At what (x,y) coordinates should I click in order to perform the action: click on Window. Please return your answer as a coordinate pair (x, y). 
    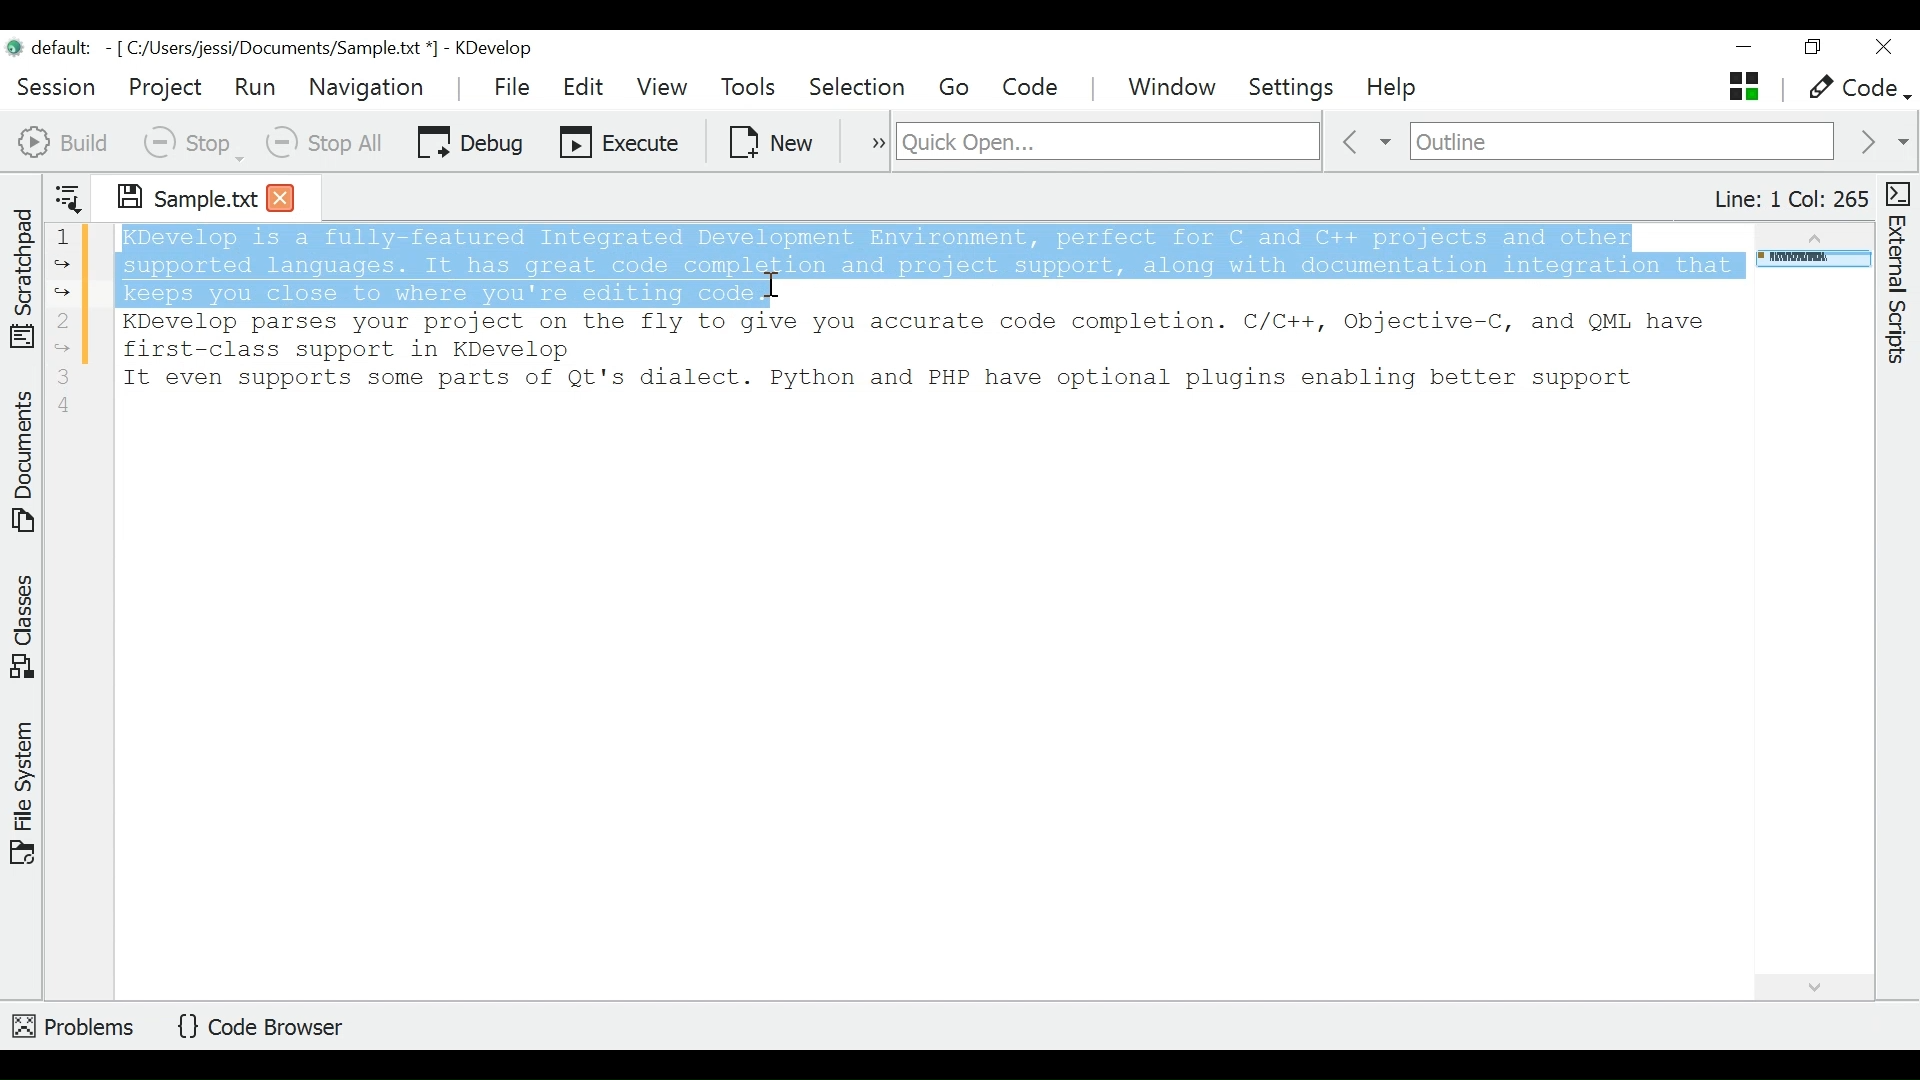
    Looking at the image, I should click on (1175, 89).